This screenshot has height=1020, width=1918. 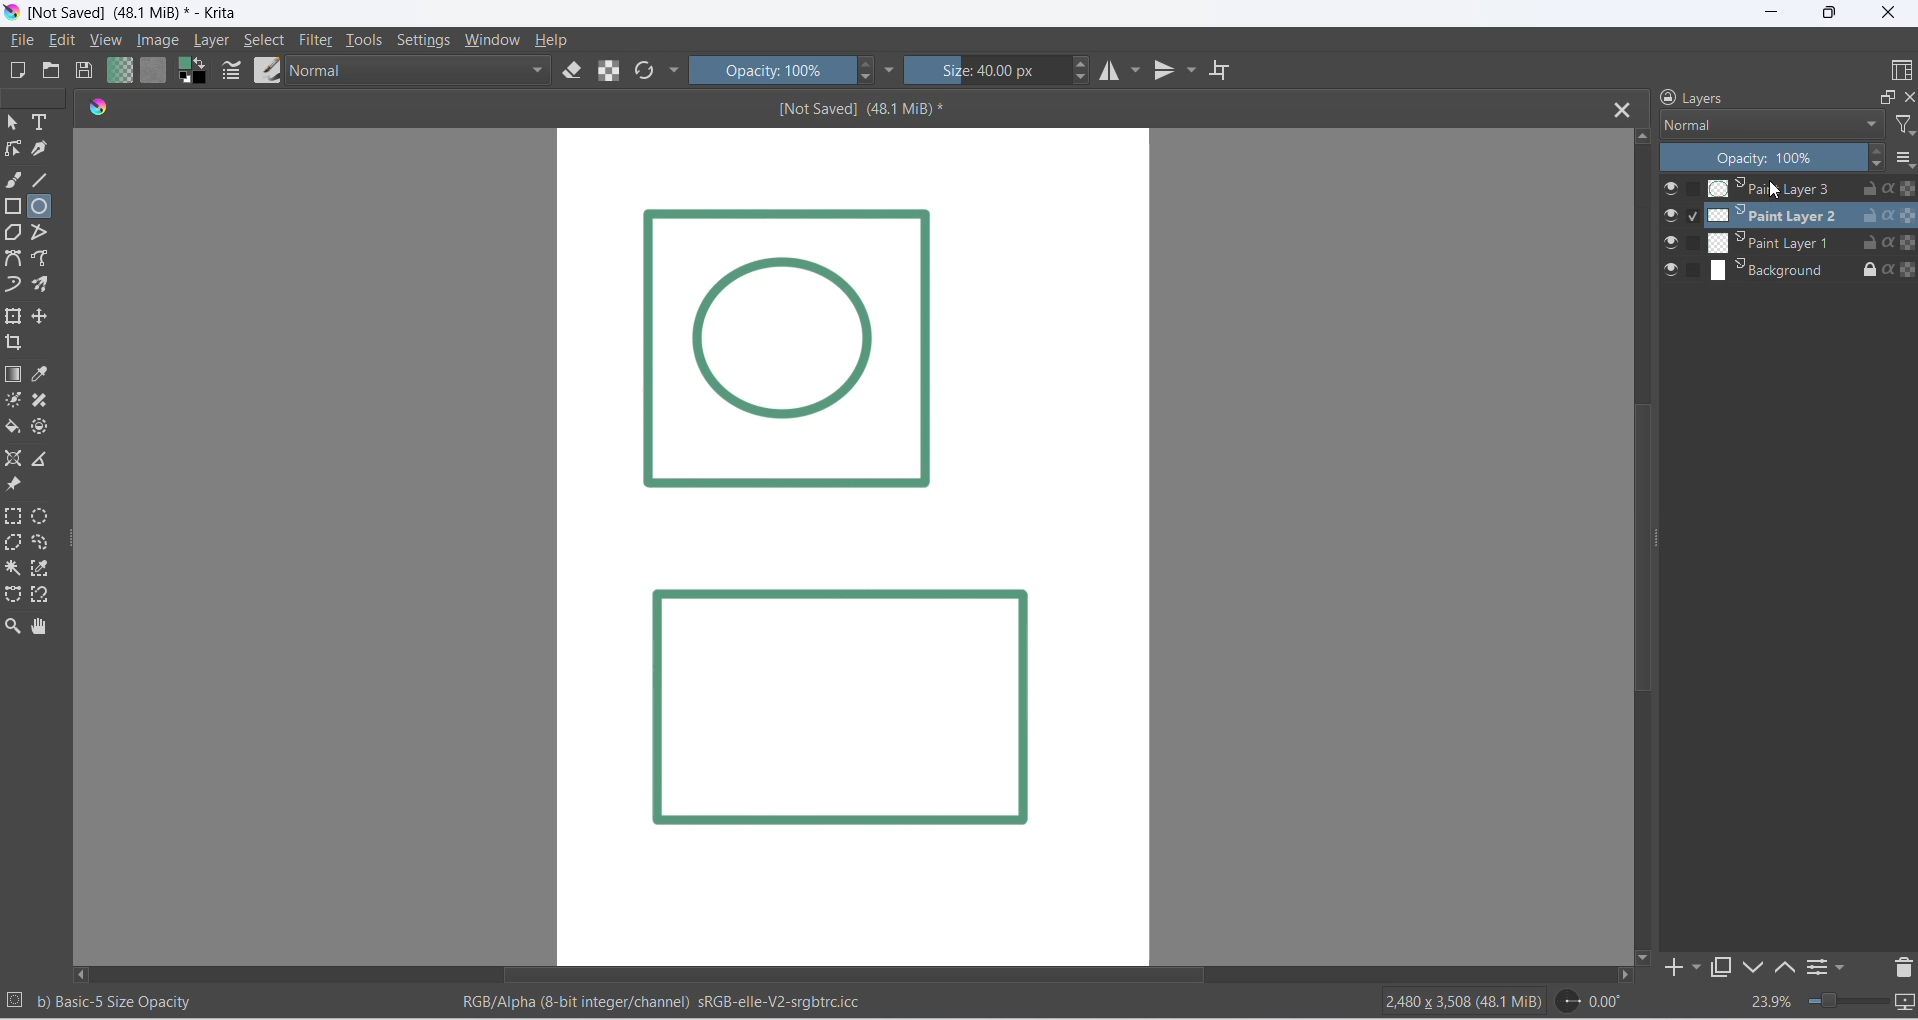 What do you see at coordinates (1906, 157) in the screenshot?
I see `options` at bounding box center [1906, 157].